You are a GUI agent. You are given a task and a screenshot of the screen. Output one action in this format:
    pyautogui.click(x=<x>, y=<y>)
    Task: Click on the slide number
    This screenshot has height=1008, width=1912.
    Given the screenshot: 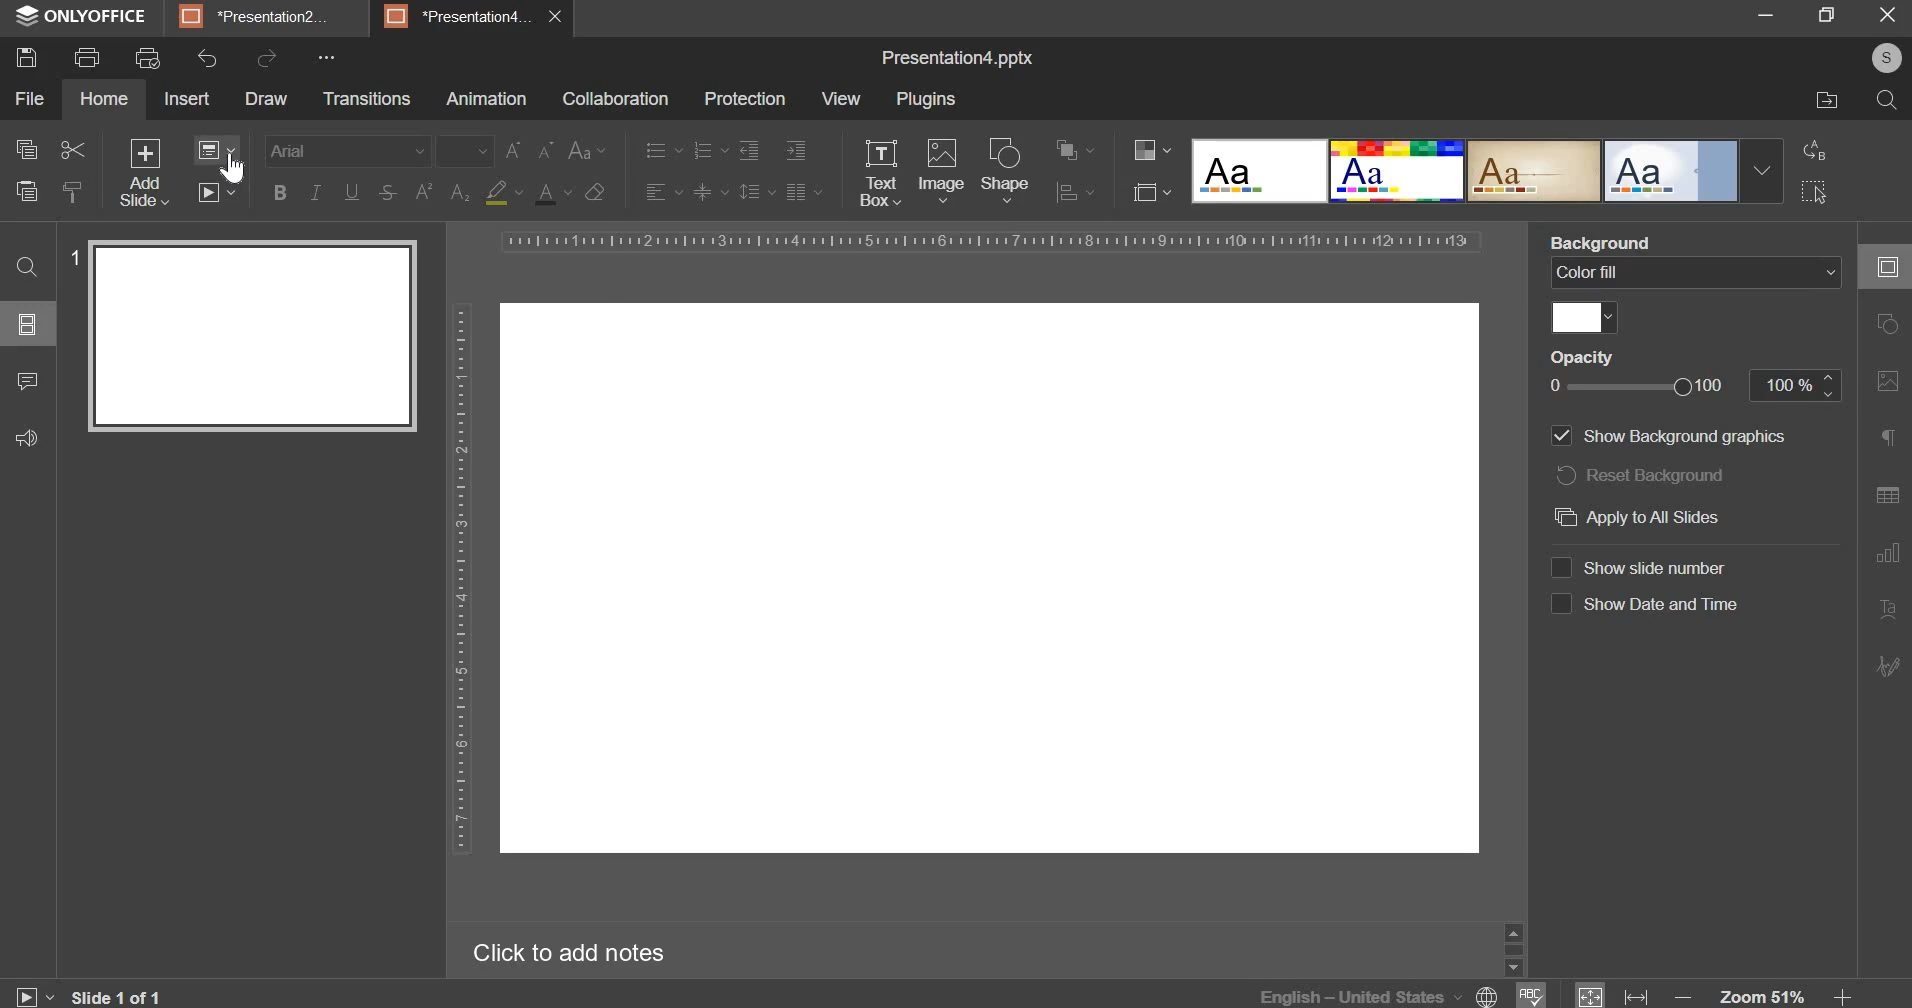 What is the action you would take?
    pyautogui.click(x=72, y=254)
    